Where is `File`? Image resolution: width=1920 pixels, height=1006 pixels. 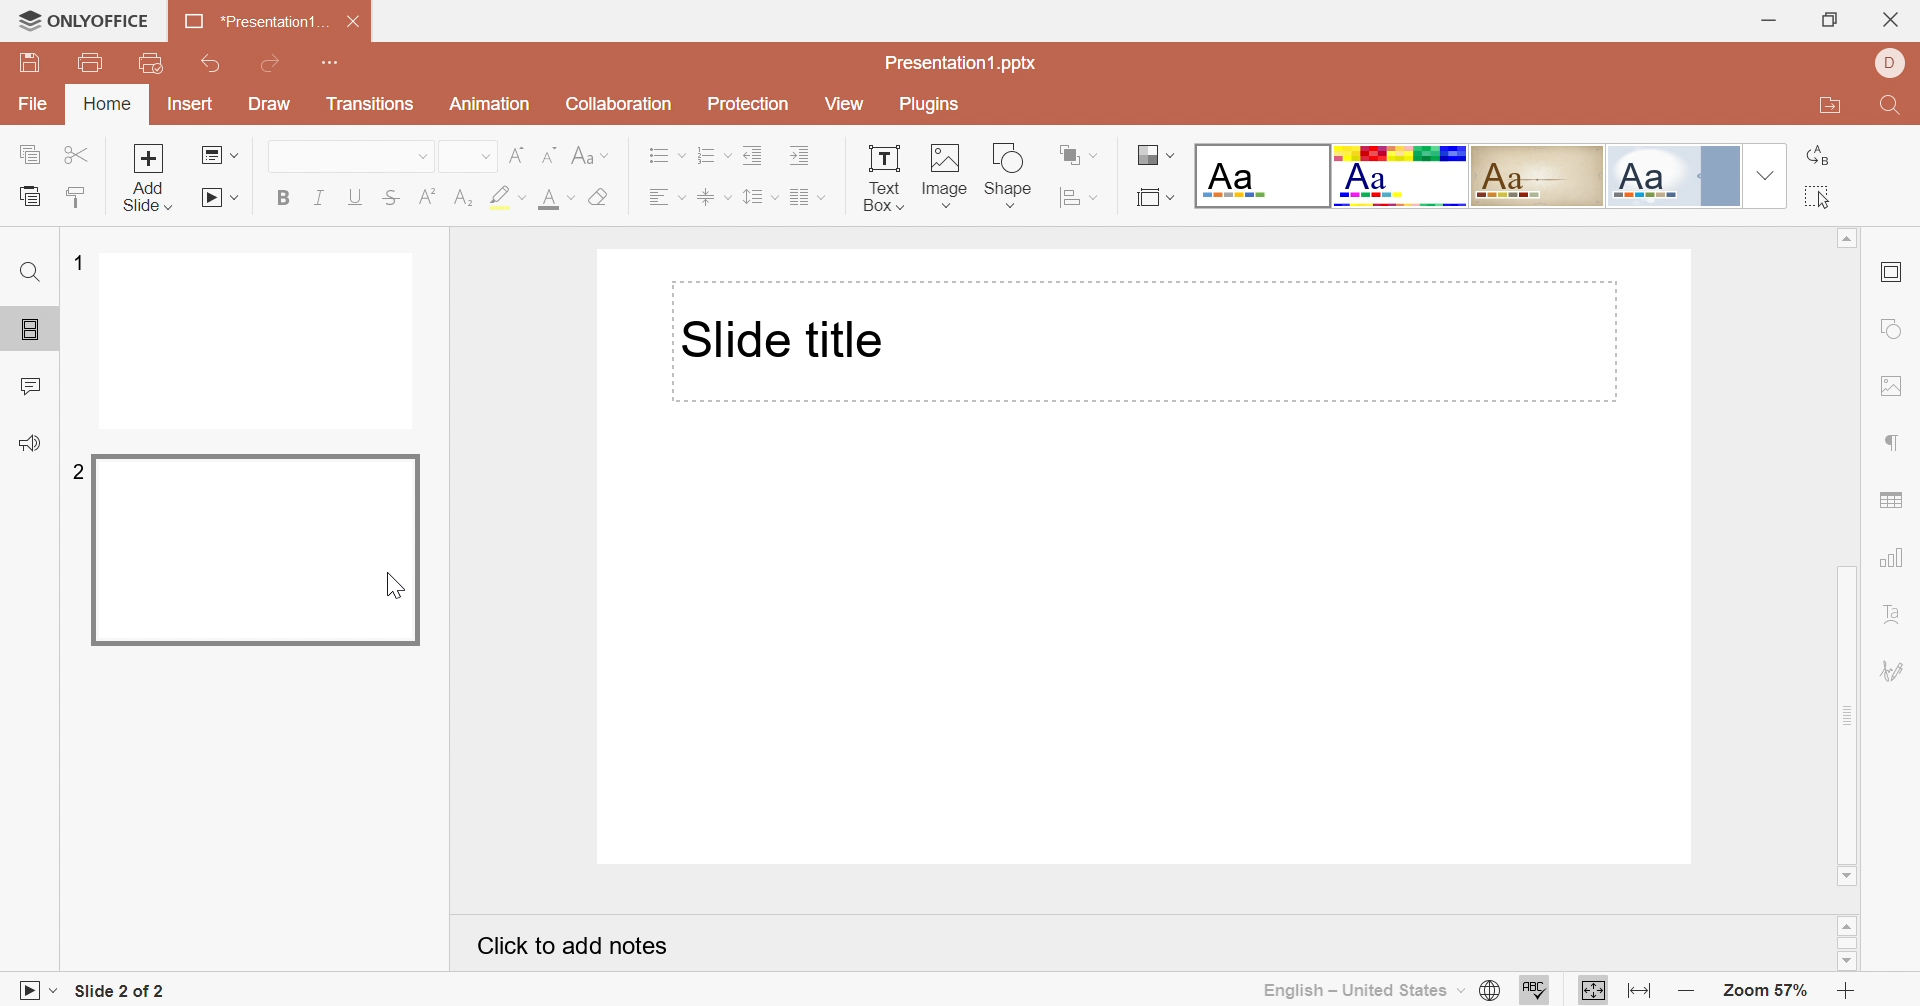
File is located at coordinates (33, 105).